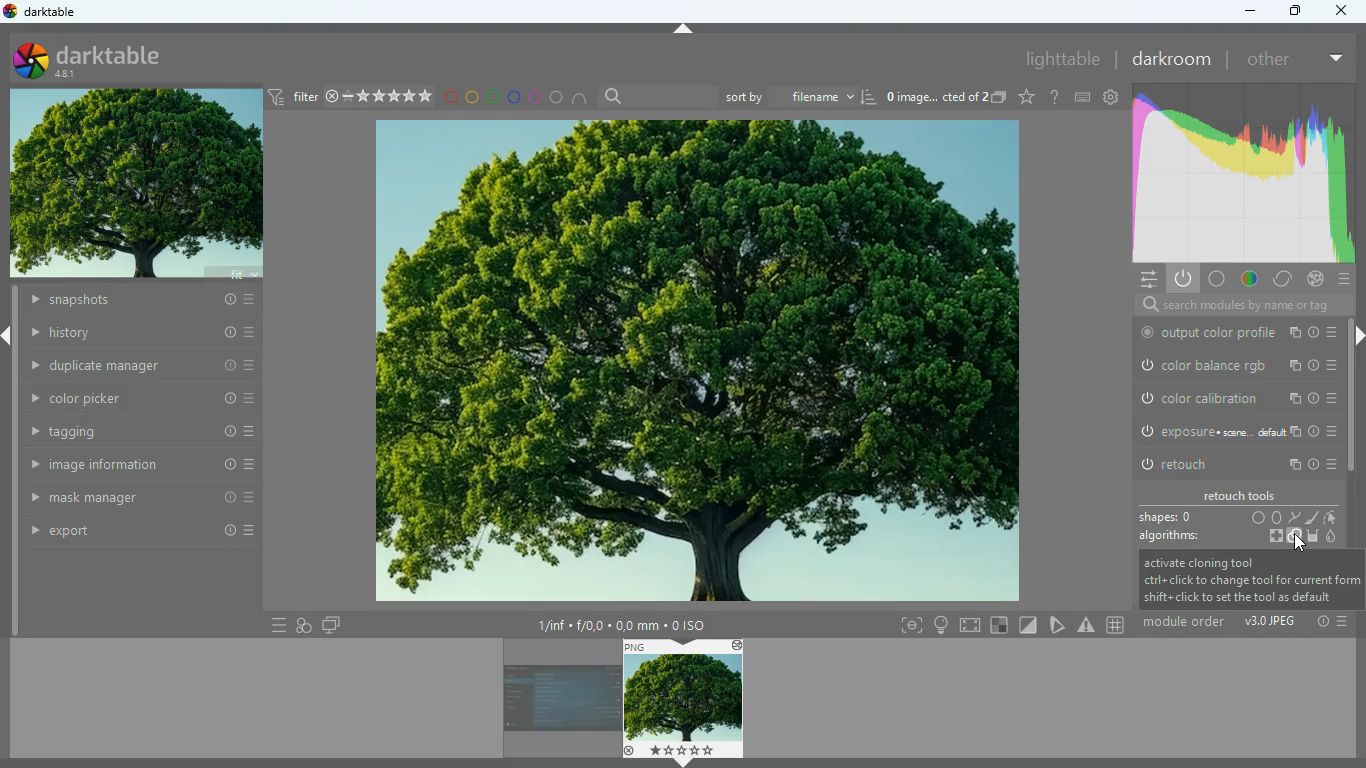 The image size is (1366, 768). I want to click on pink, so click(534, 99).